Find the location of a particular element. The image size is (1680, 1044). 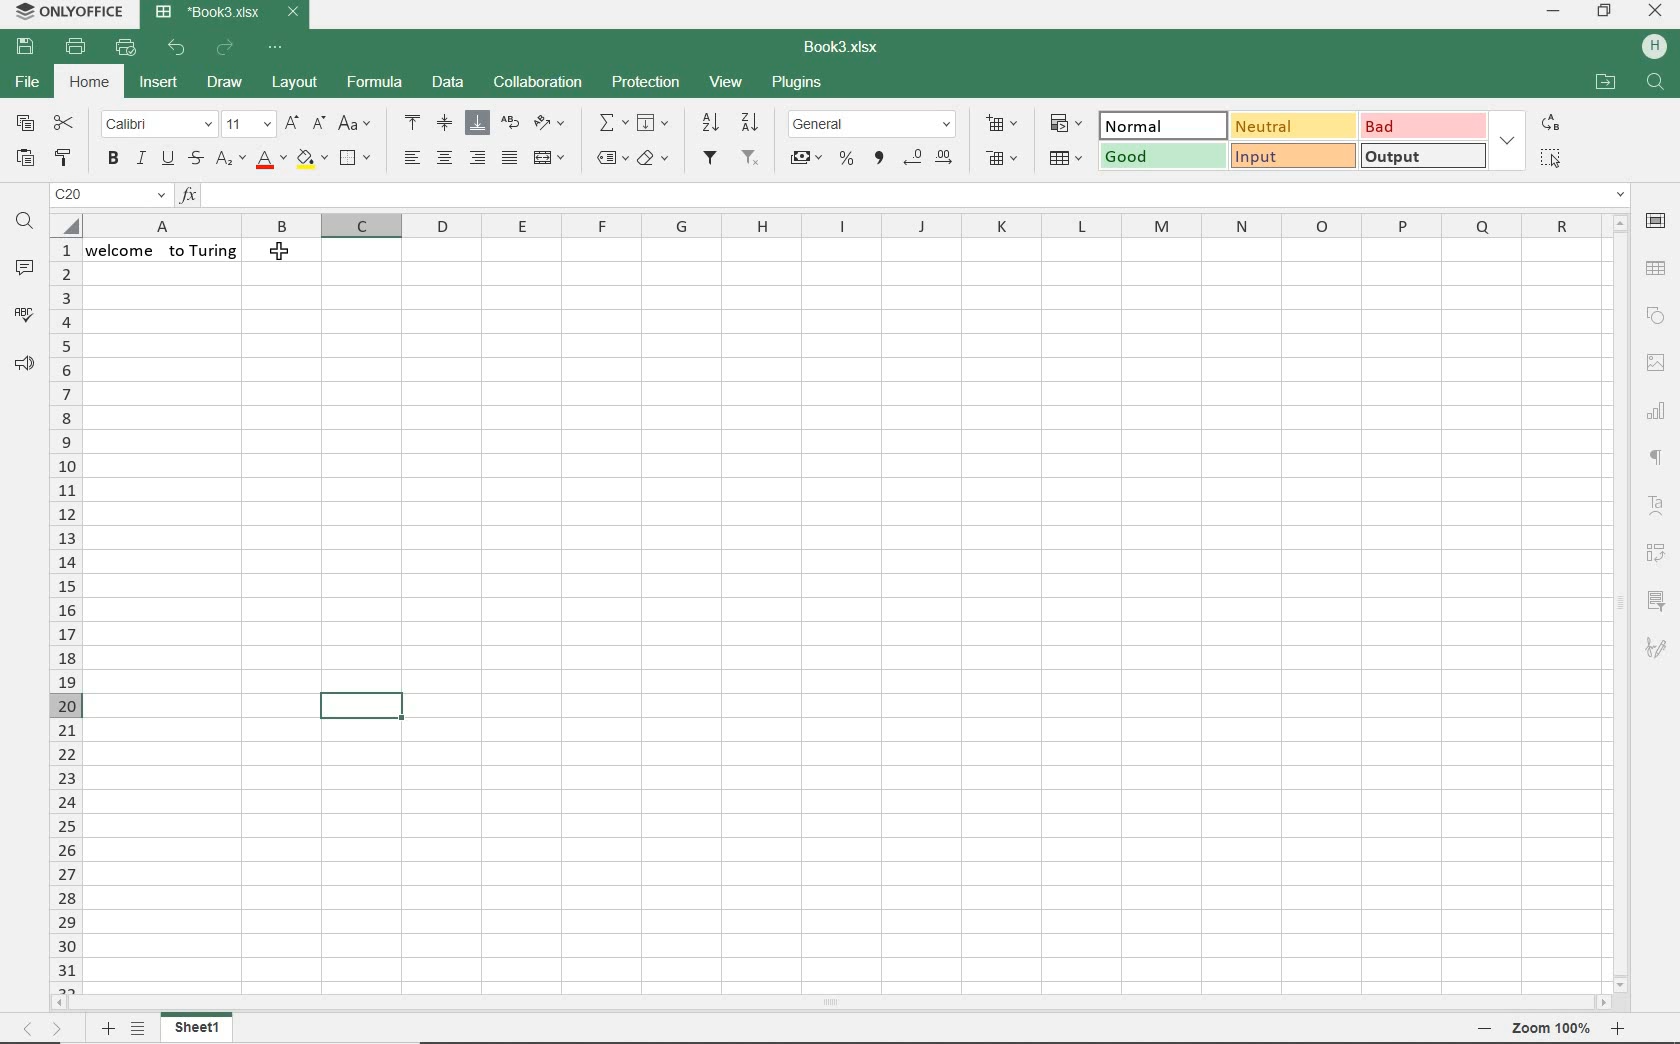

signature is located at coordinates (1659, 646).